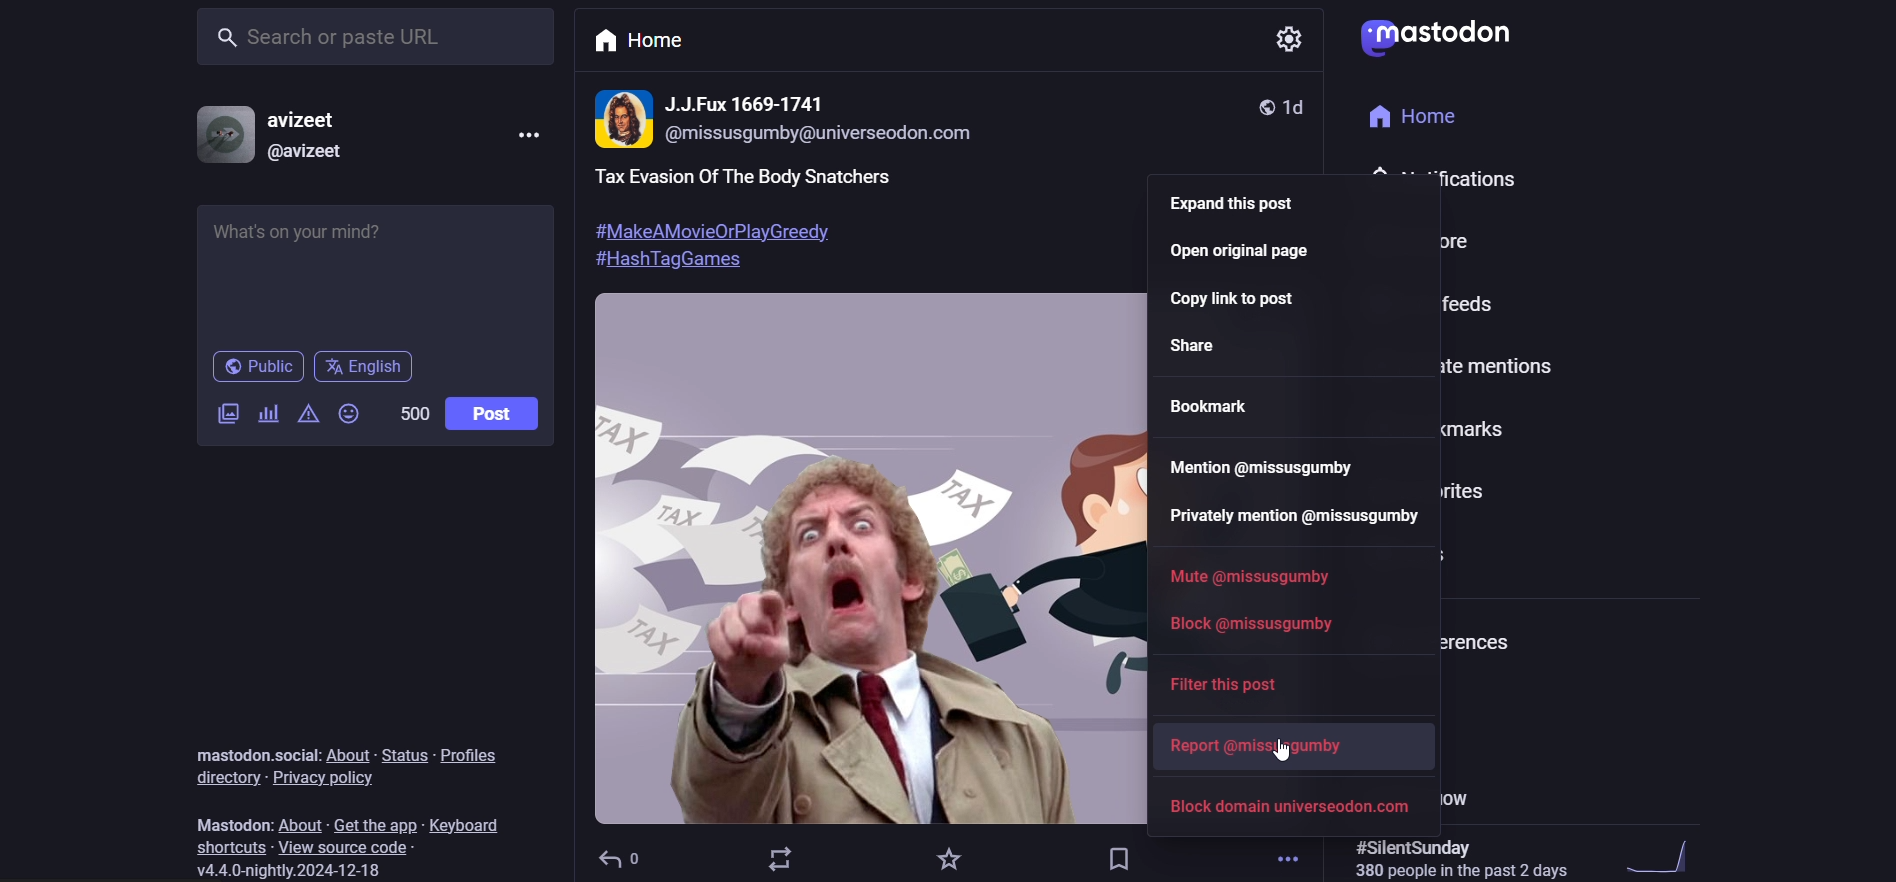  I want to click on public, so click(259, 367).